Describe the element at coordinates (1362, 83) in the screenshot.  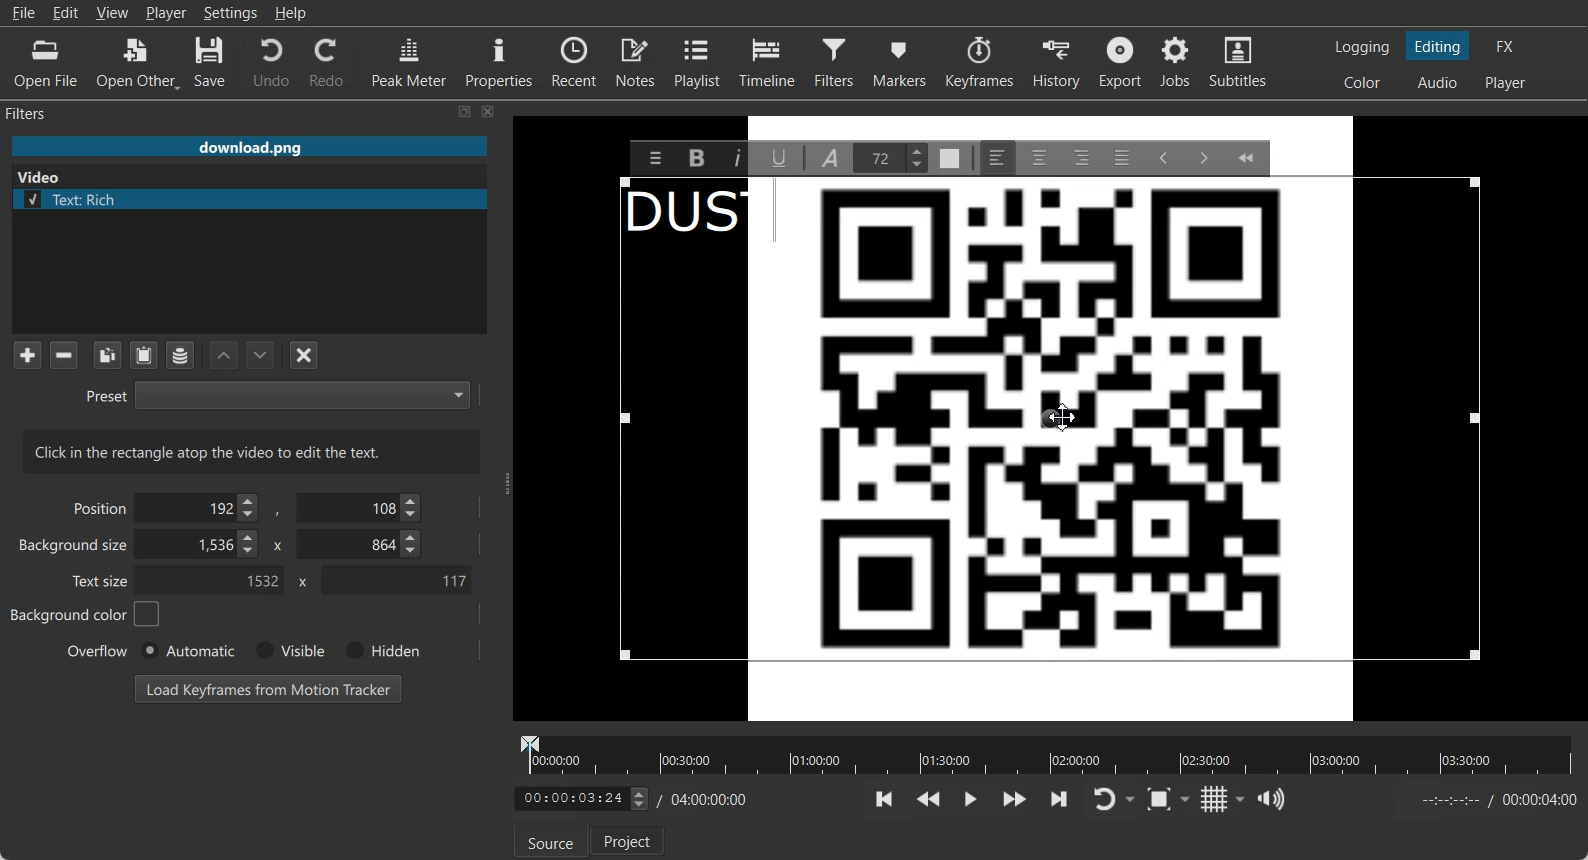
I see `Switching to the Color layout` at that location.